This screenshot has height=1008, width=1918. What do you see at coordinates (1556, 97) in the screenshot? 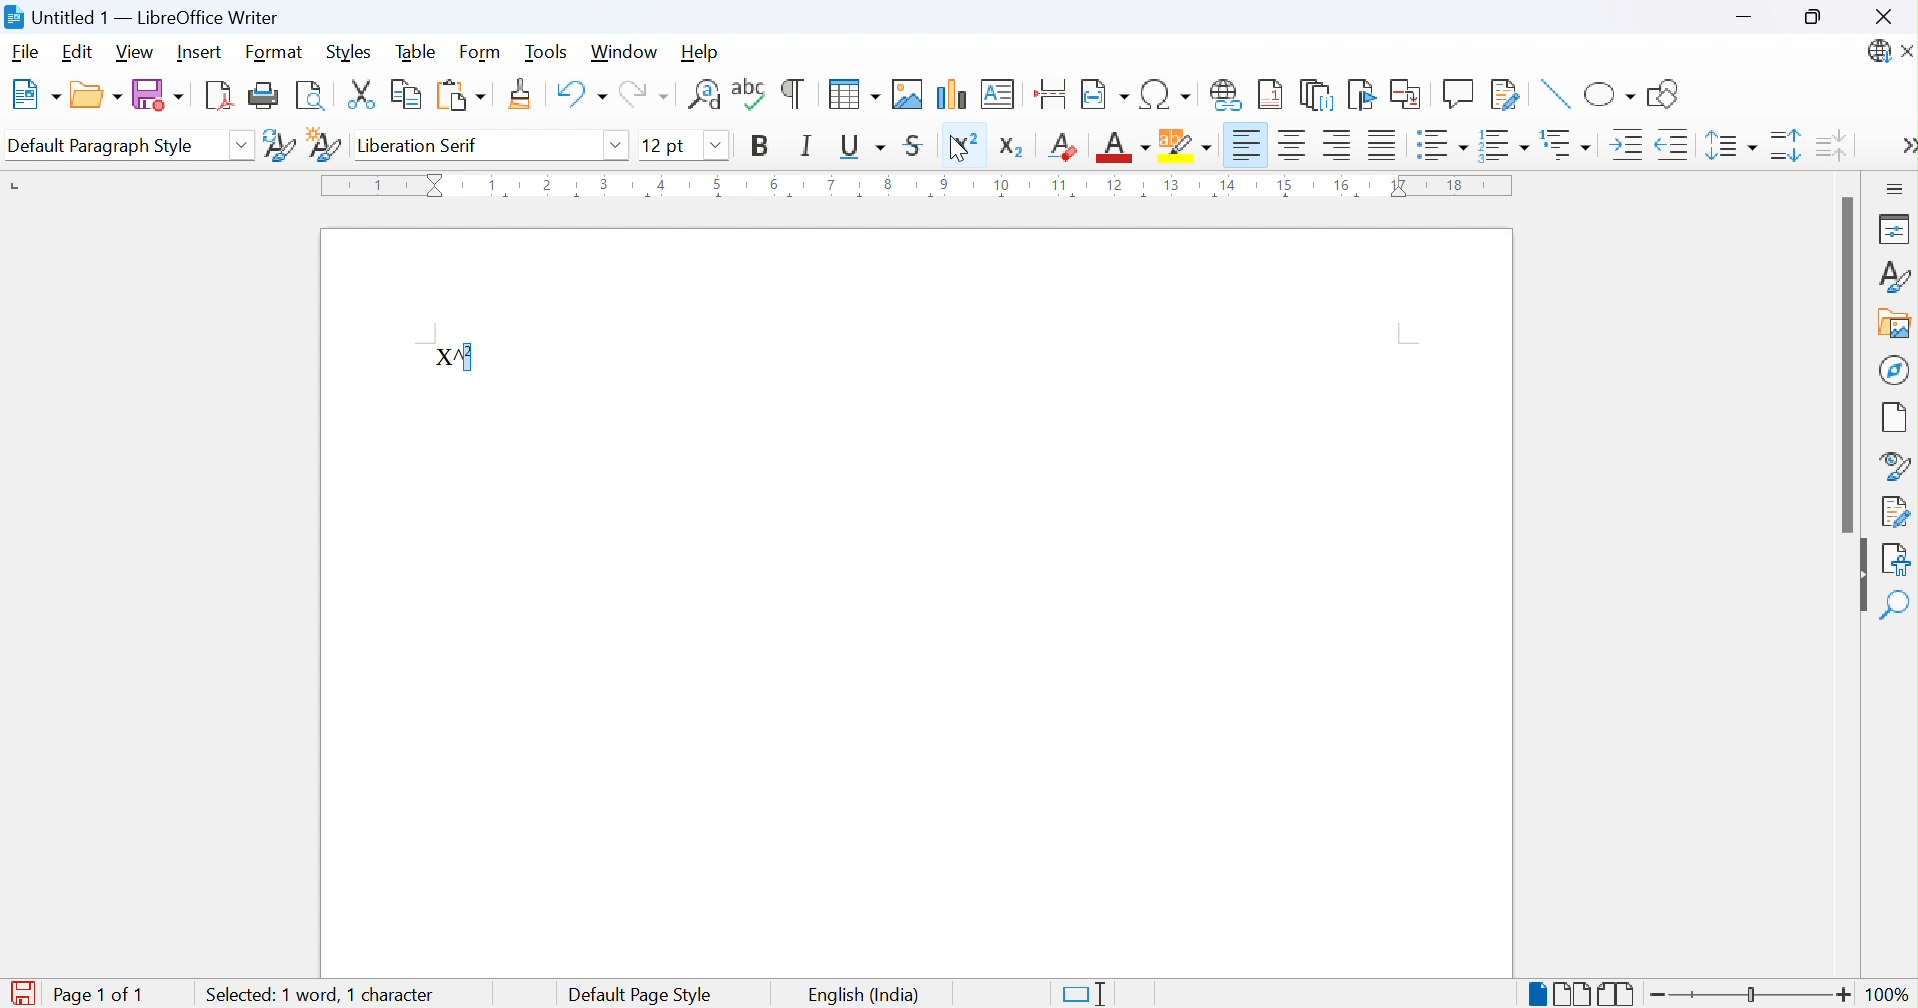
I see `Insert line` at bounding box center [1556, 97].